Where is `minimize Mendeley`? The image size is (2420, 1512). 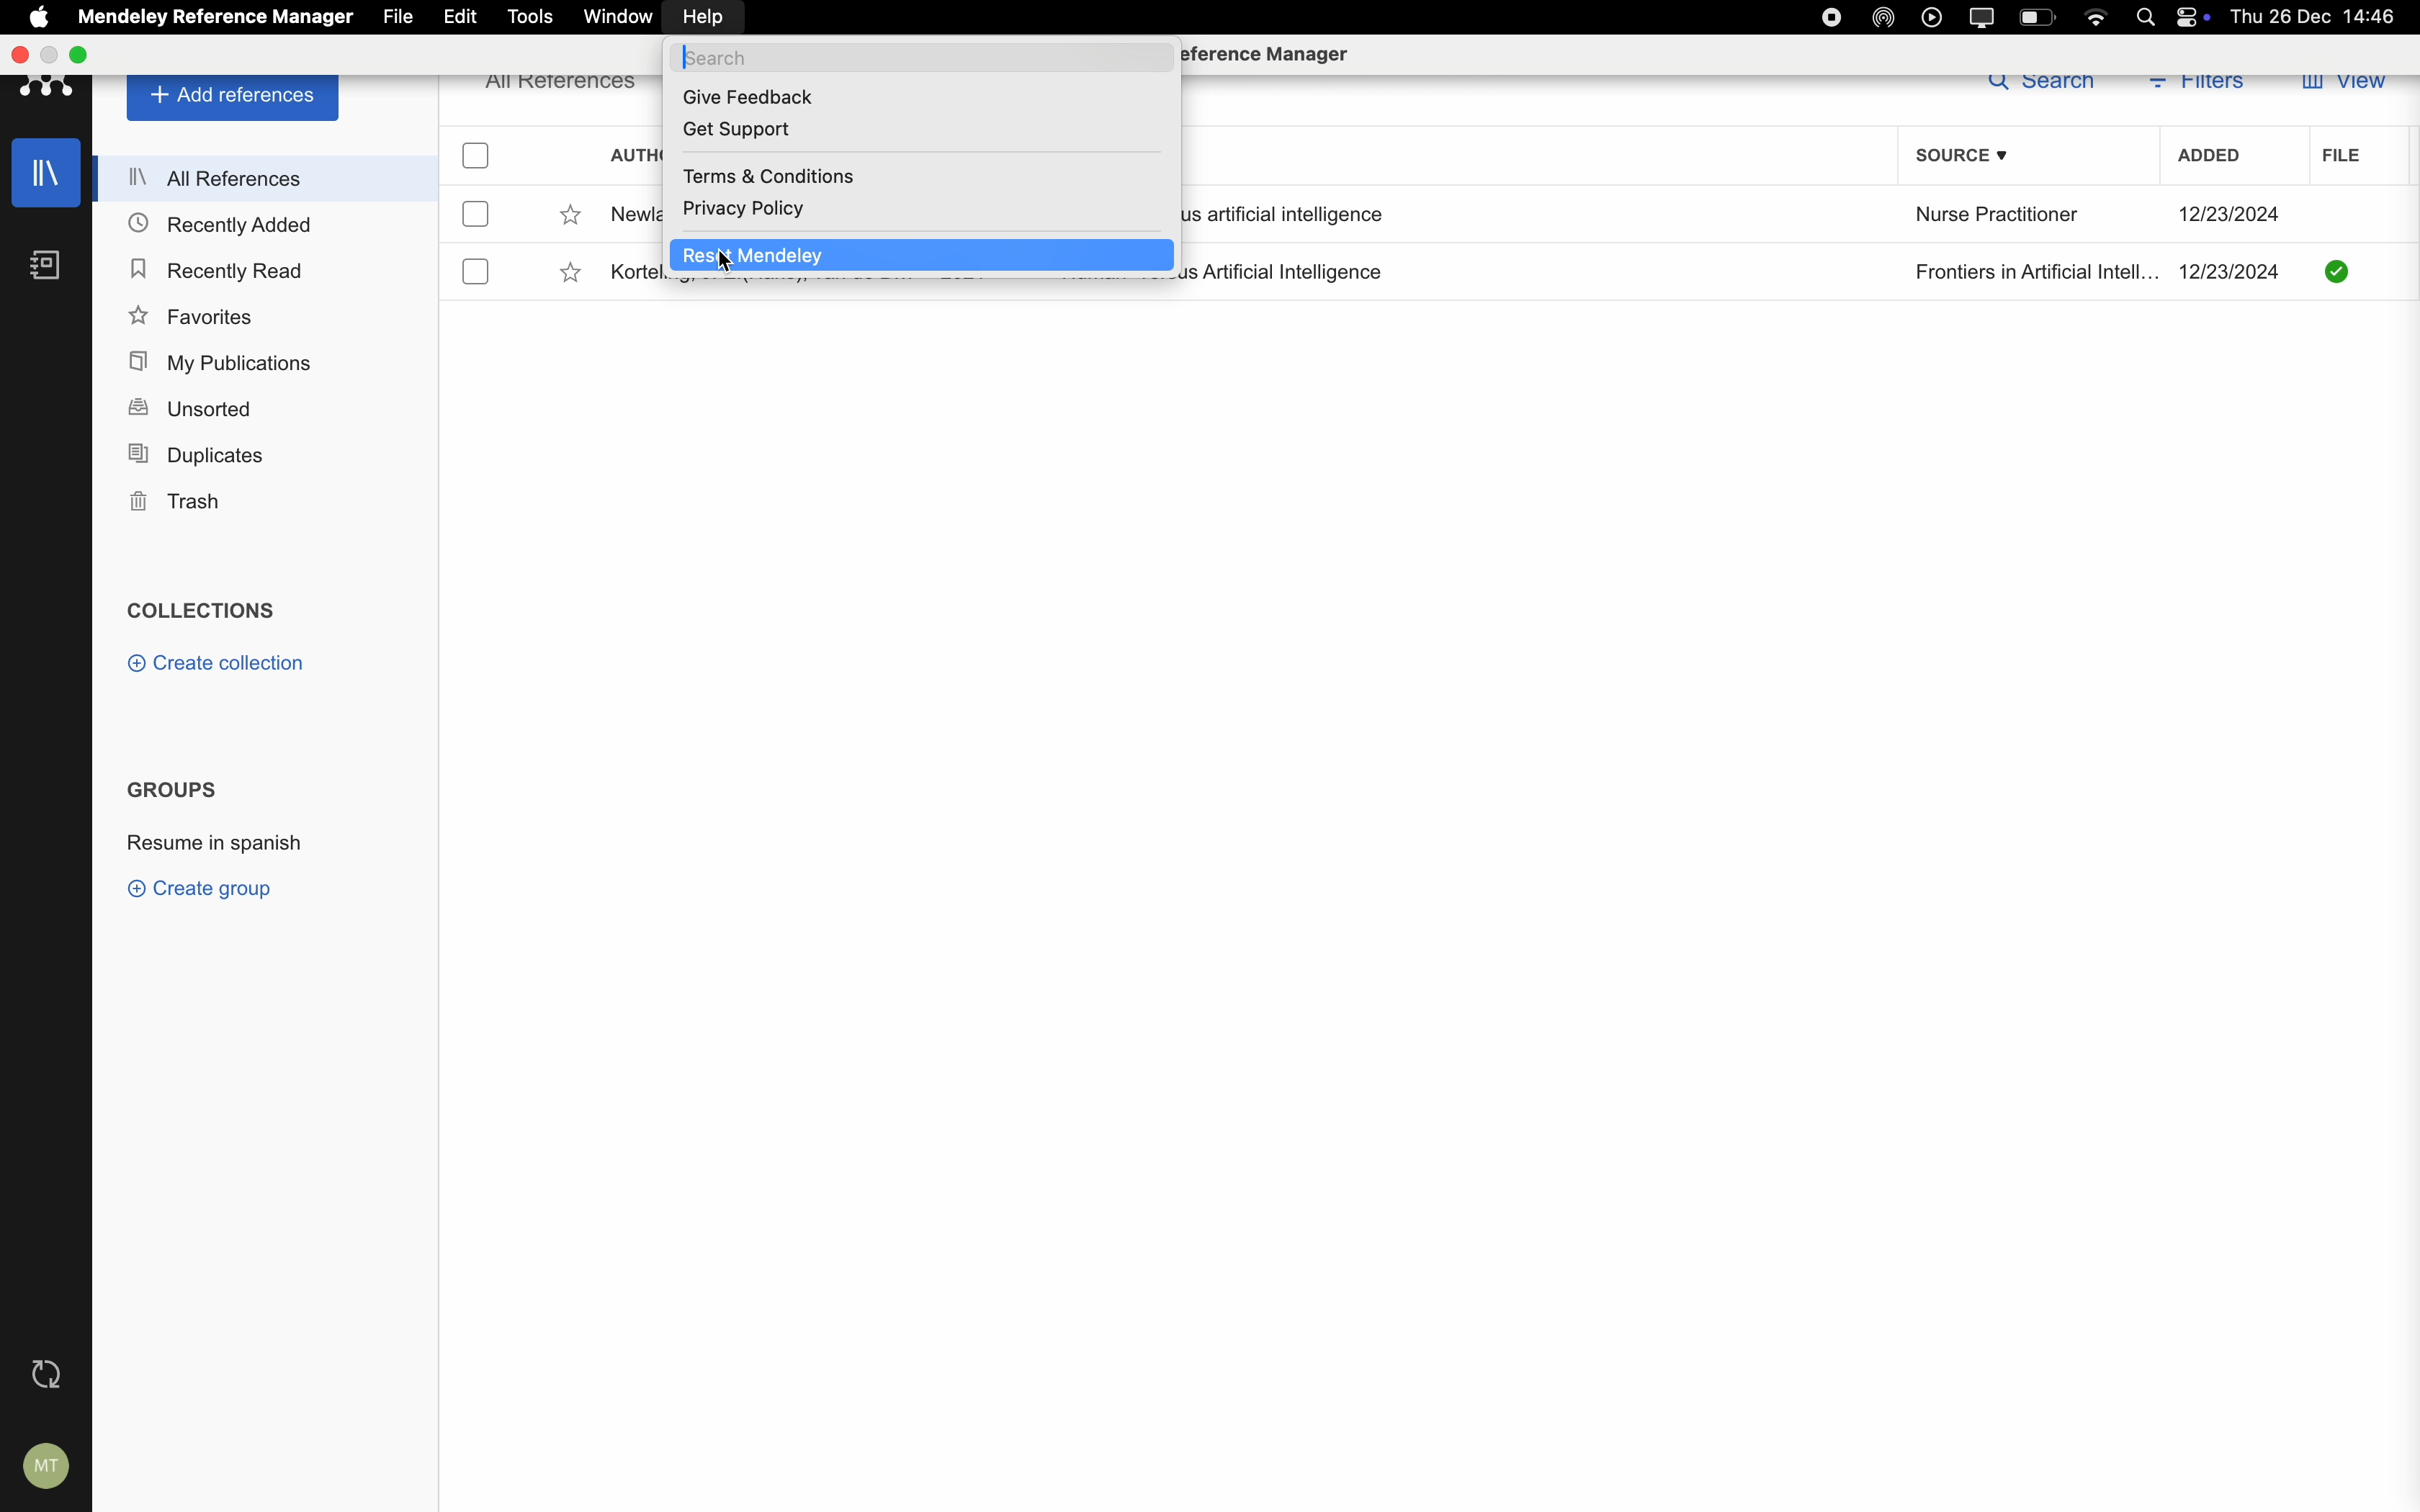
minimize Mendeley is located at coordinates (50, 54).